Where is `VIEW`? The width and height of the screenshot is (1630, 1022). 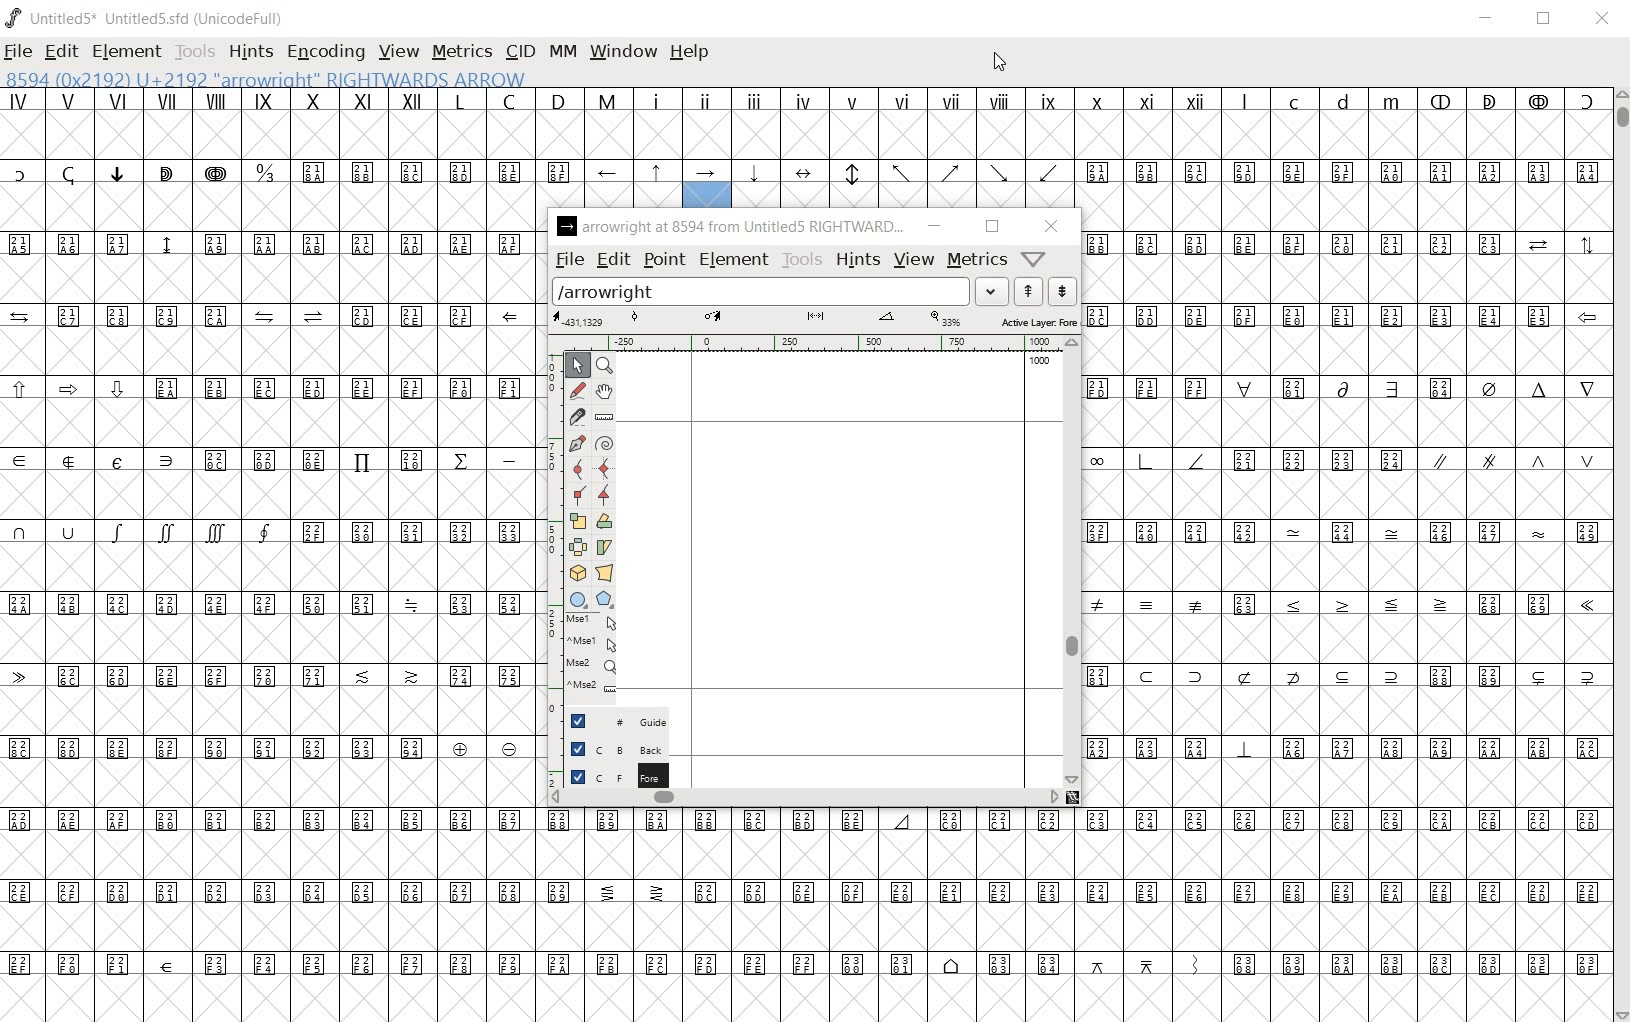 VIEW is located at coordinates (397, 52).